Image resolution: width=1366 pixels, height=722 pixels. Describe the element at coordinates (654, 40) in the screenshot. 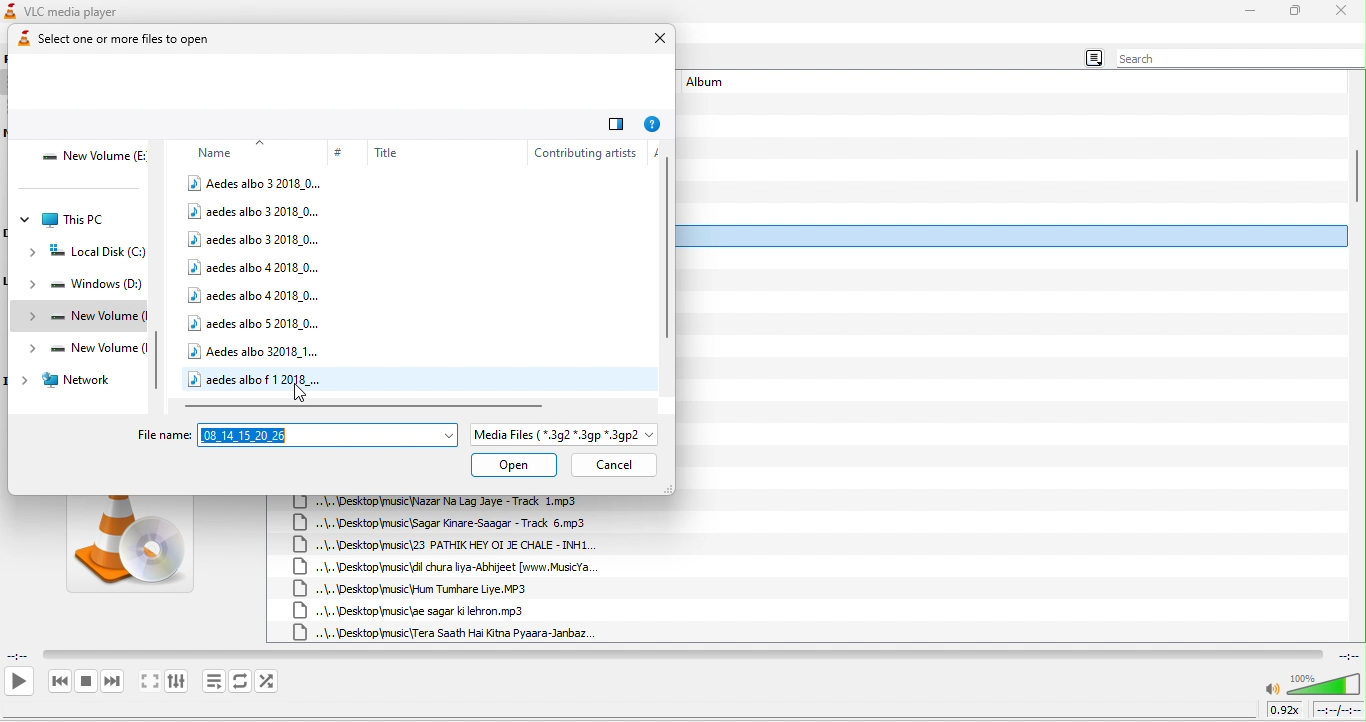

I see `close` at that location.